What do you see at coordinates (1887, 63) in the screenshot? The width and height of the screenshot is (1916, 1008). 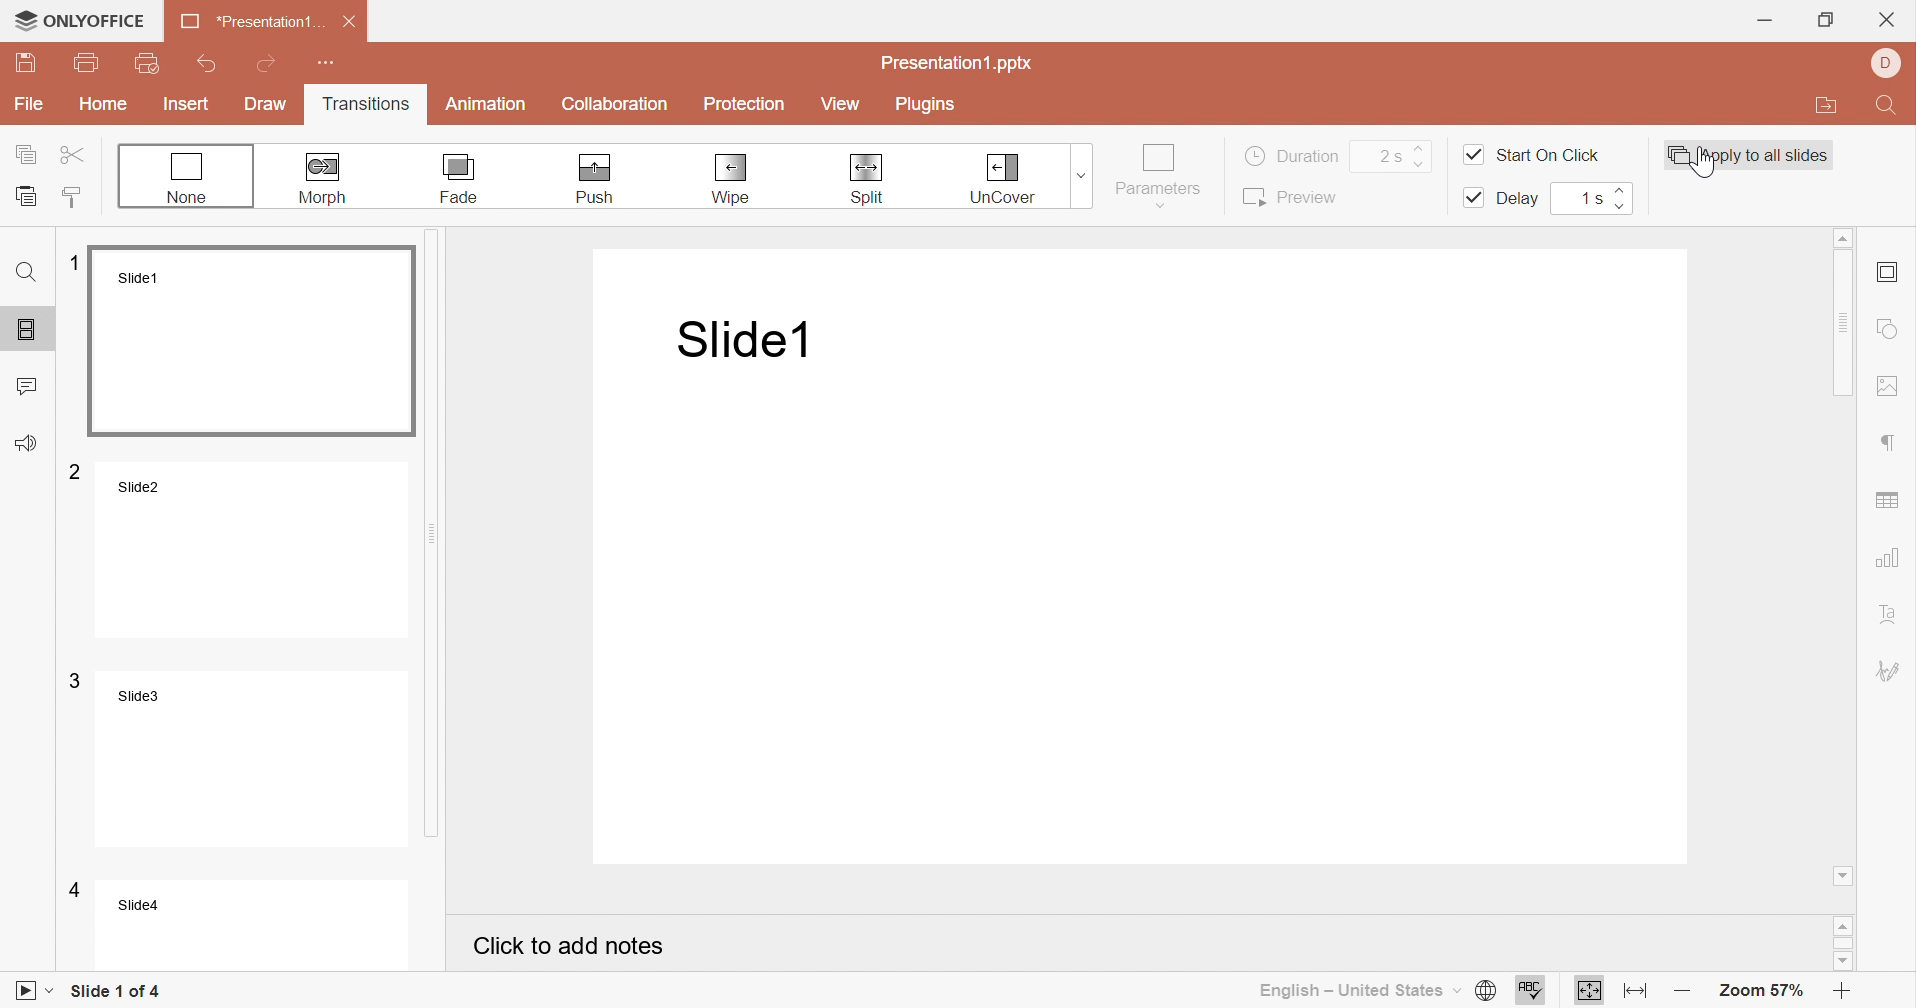 I see `Account name` at bounding box center [1887, 63].